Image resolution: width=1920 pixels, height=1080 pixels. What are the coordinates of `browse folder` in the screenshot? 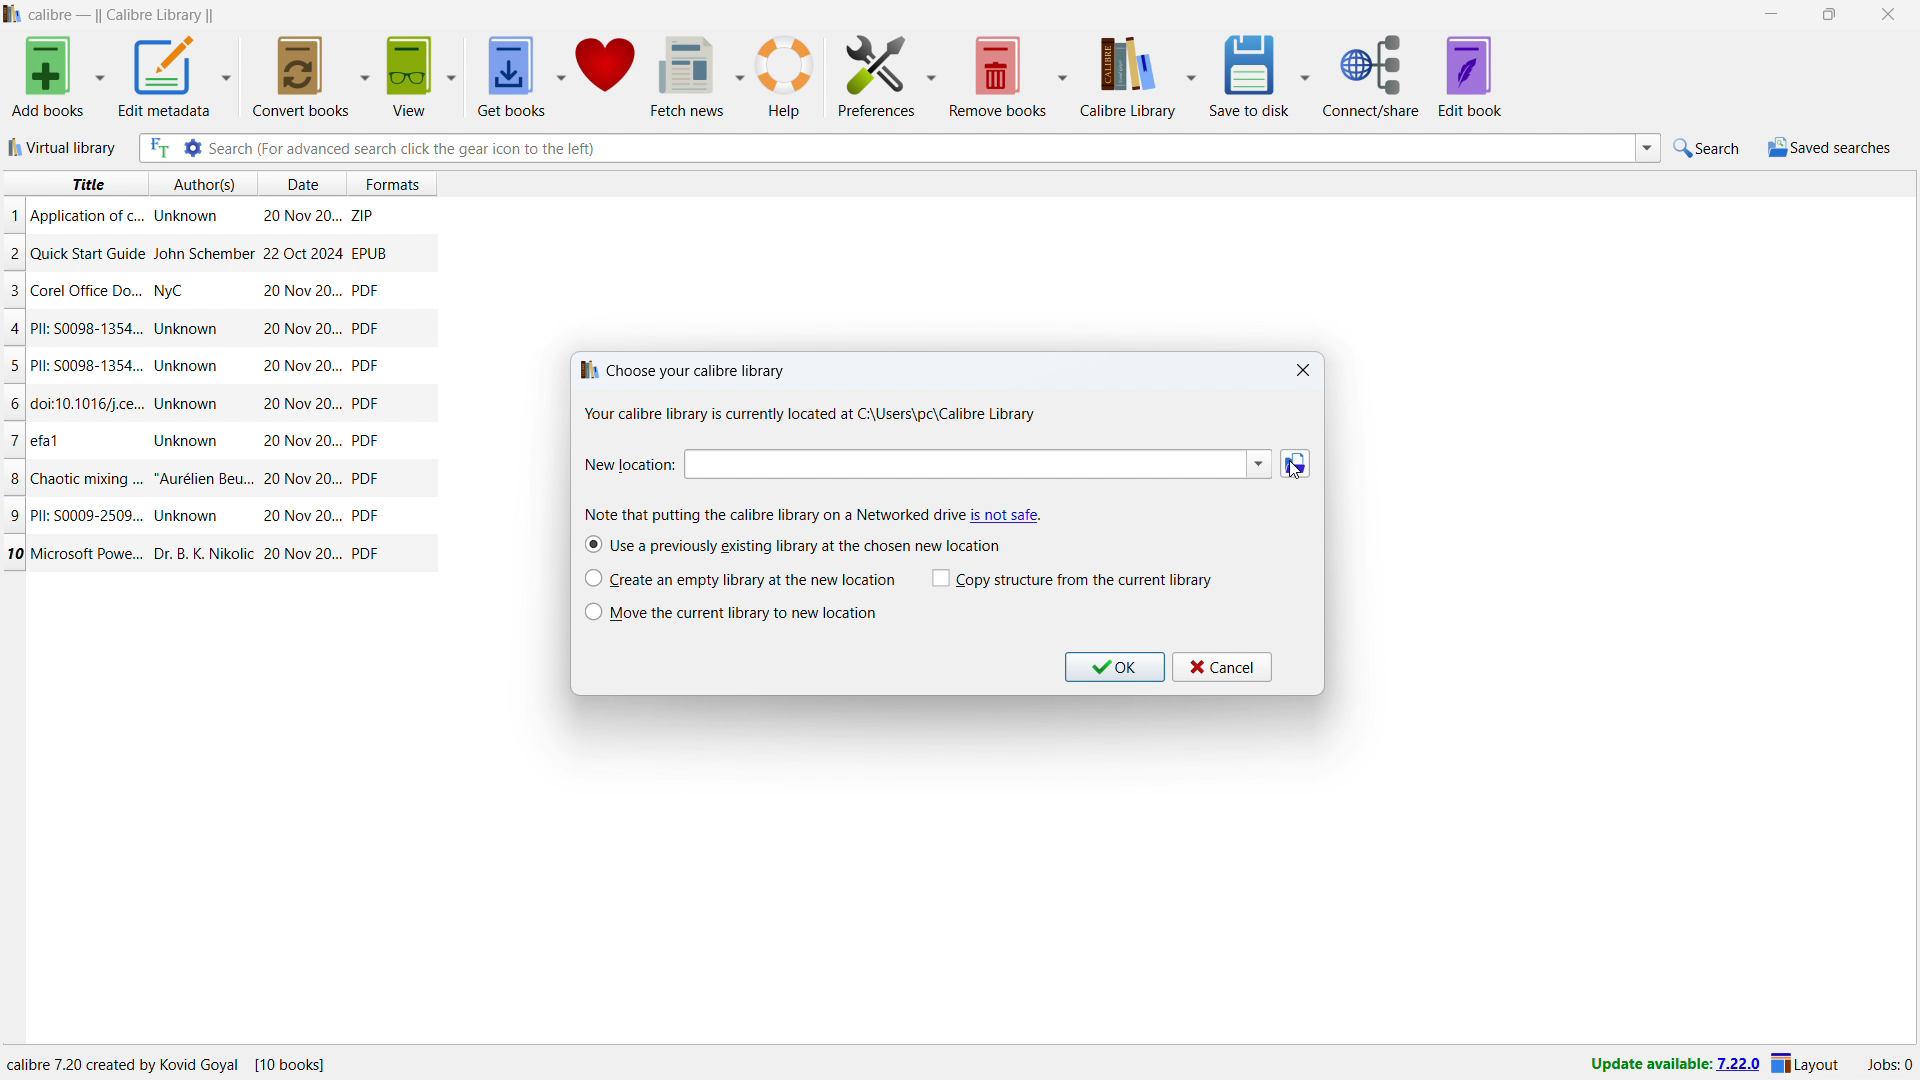 It's located at (1295, 464).